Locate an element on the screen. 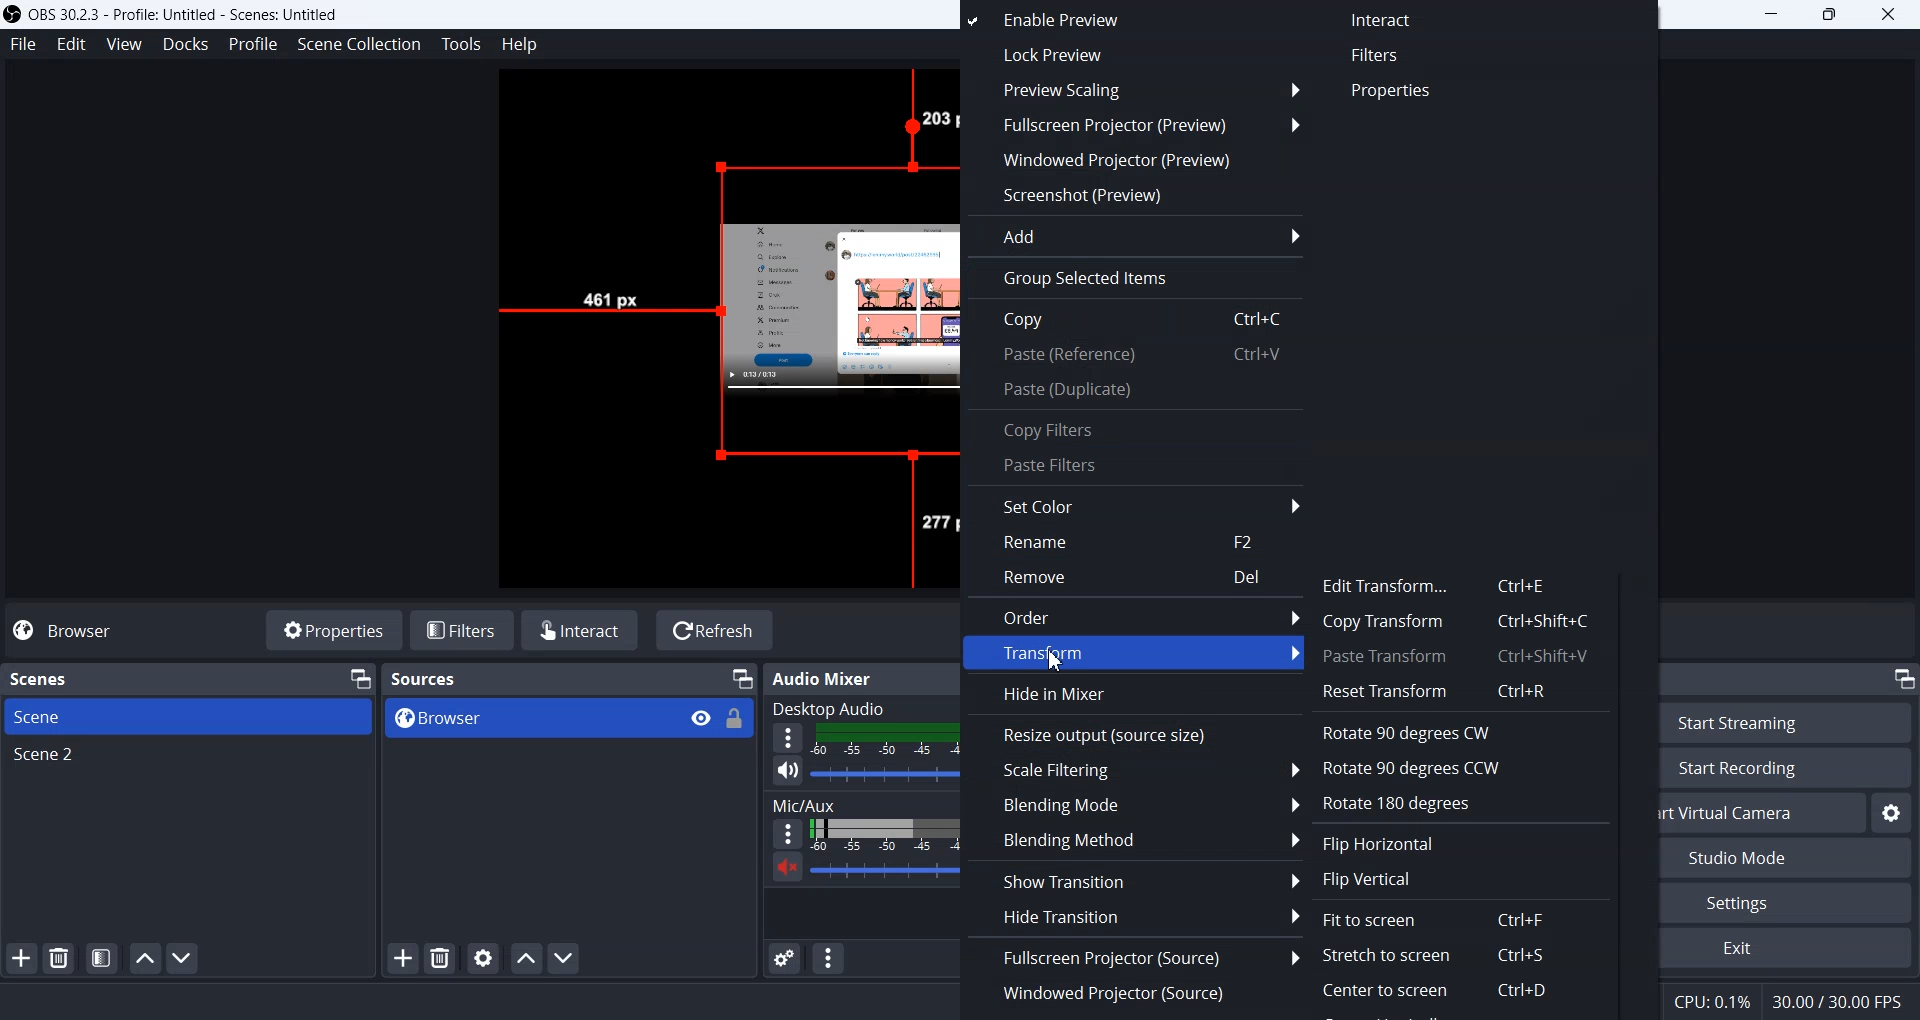  Refresh is located at coordinates (713, 631).